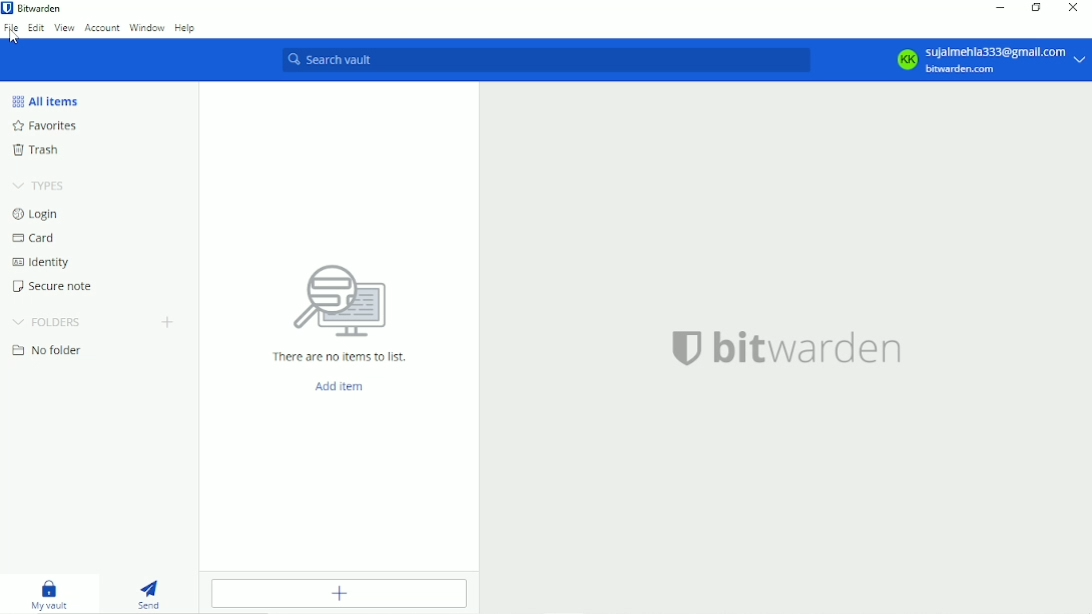 The height and width of the screenshot is (614, 1092). I want to click on Favorites, so click(44, 125).